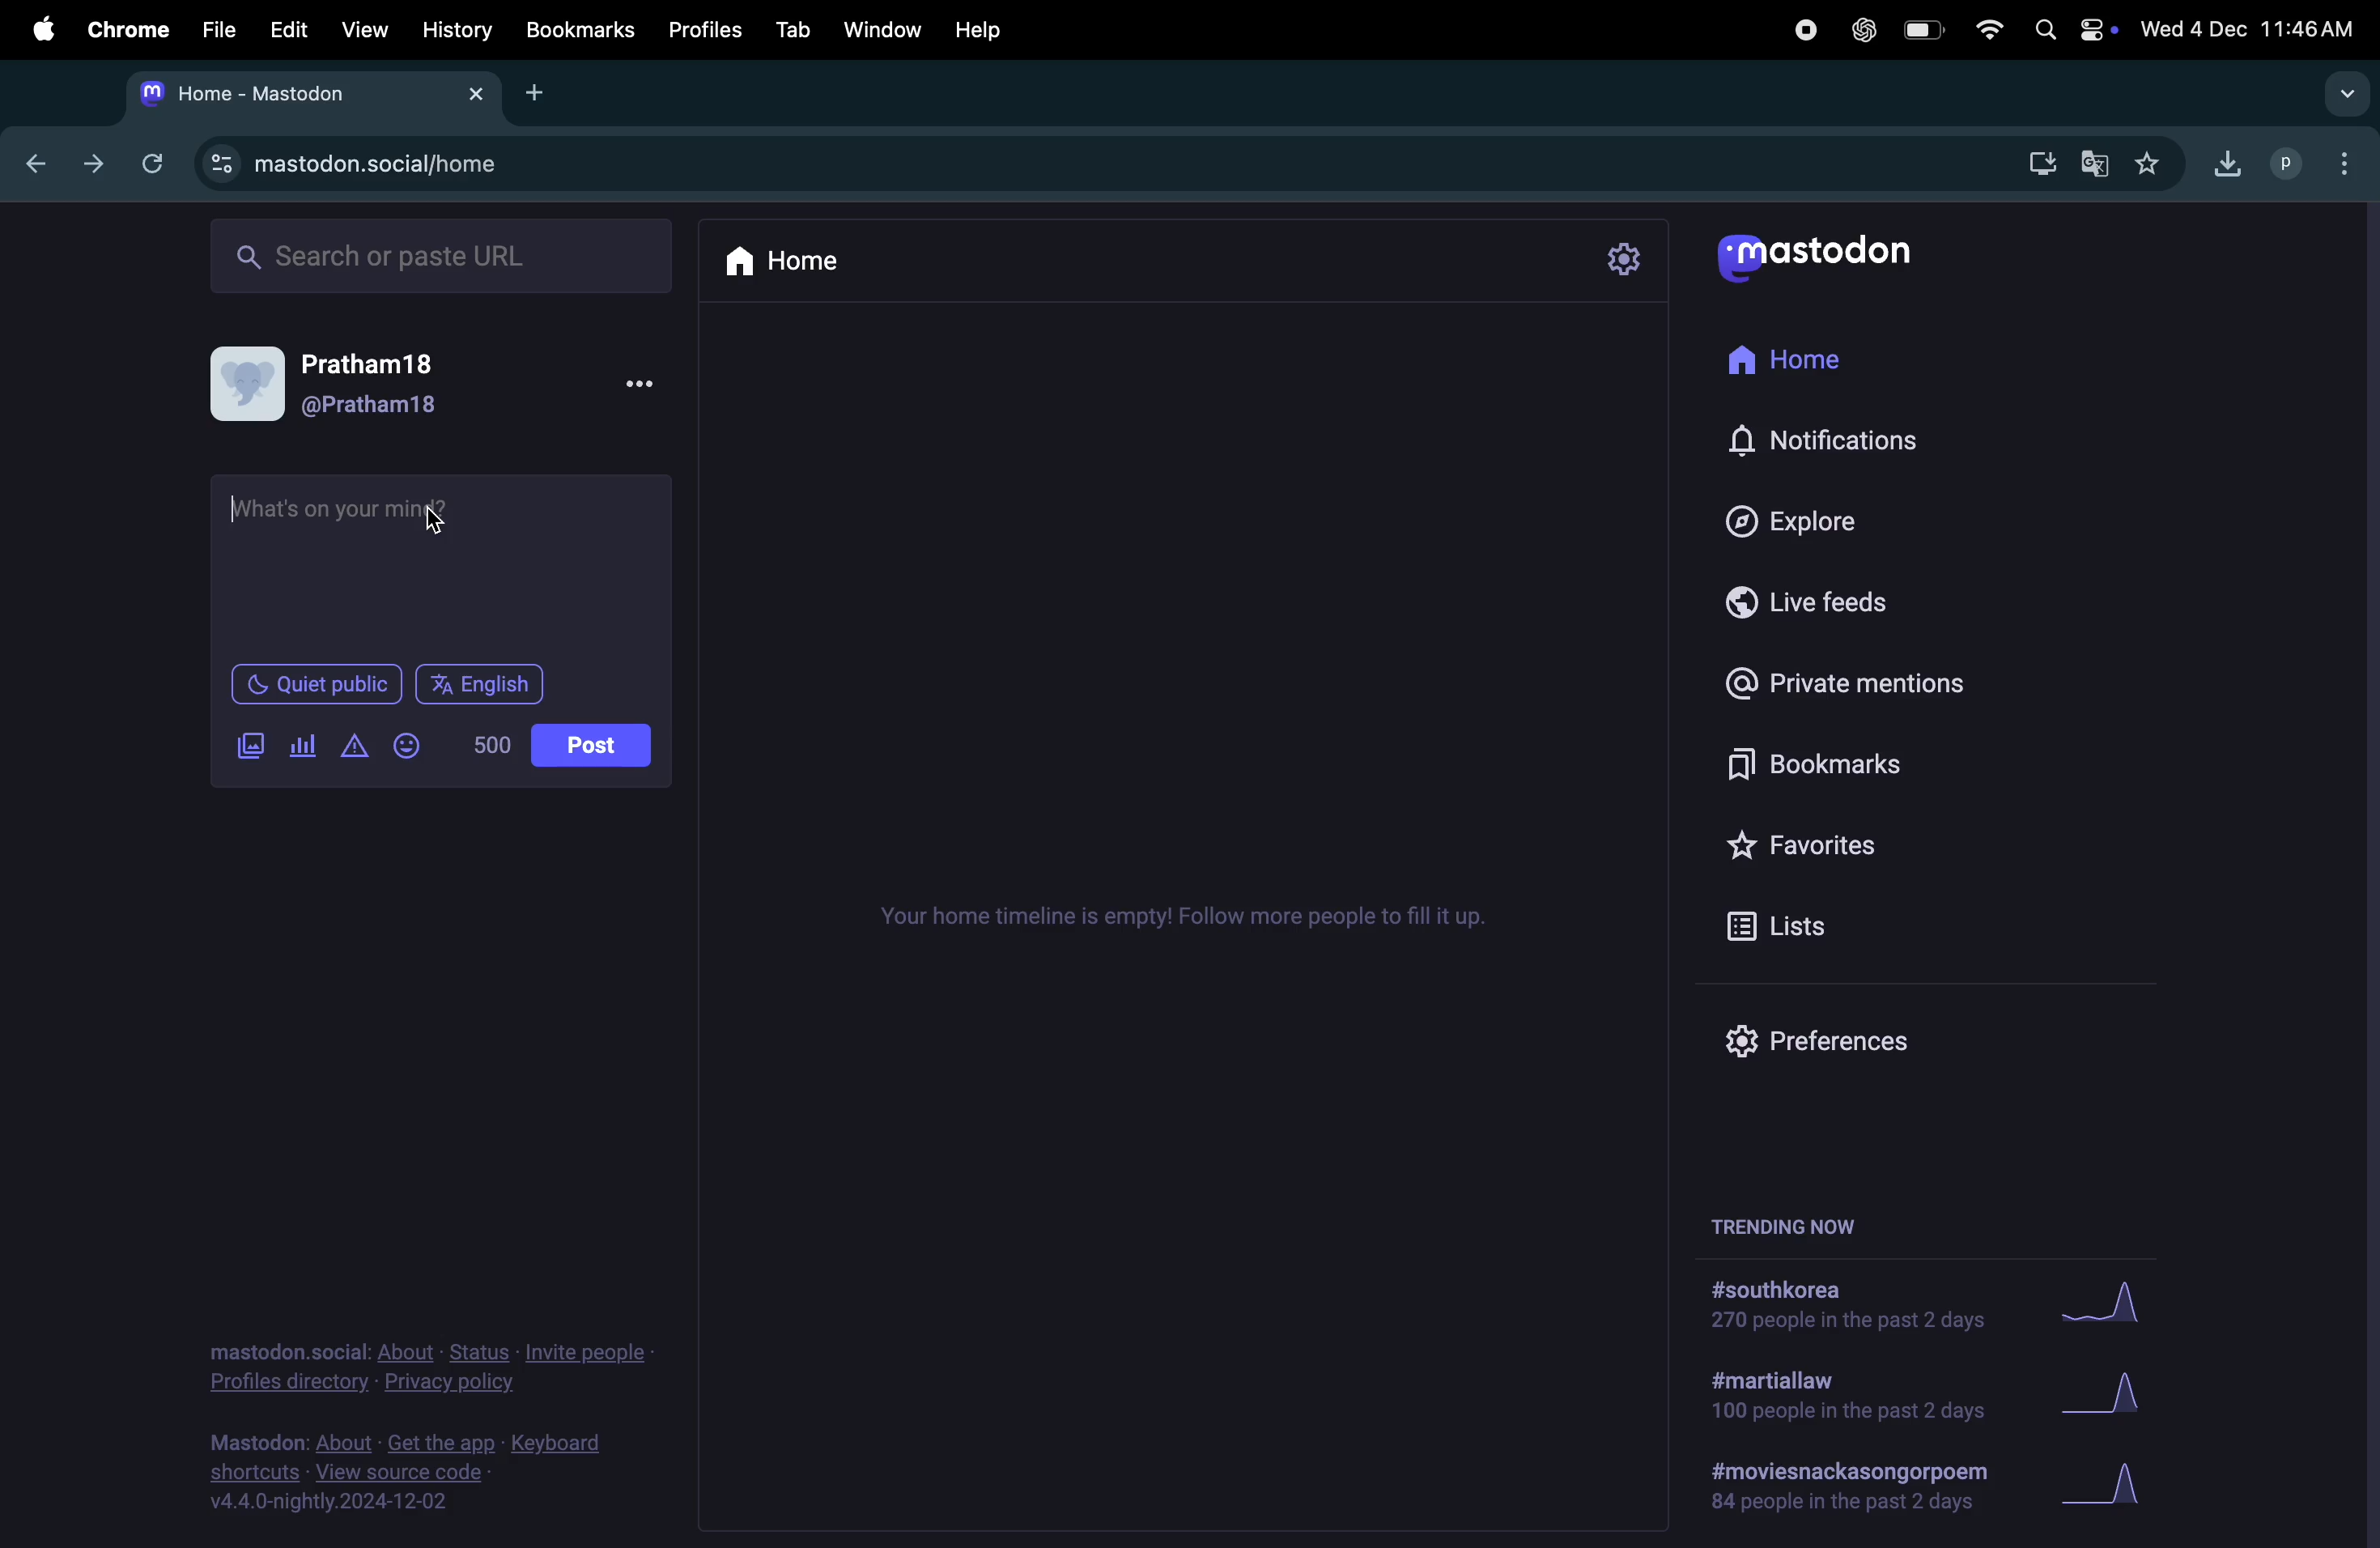 The height and width of the screenshot is (1548, 2380). I want to click on Chatgpt, so click(1858, 30).